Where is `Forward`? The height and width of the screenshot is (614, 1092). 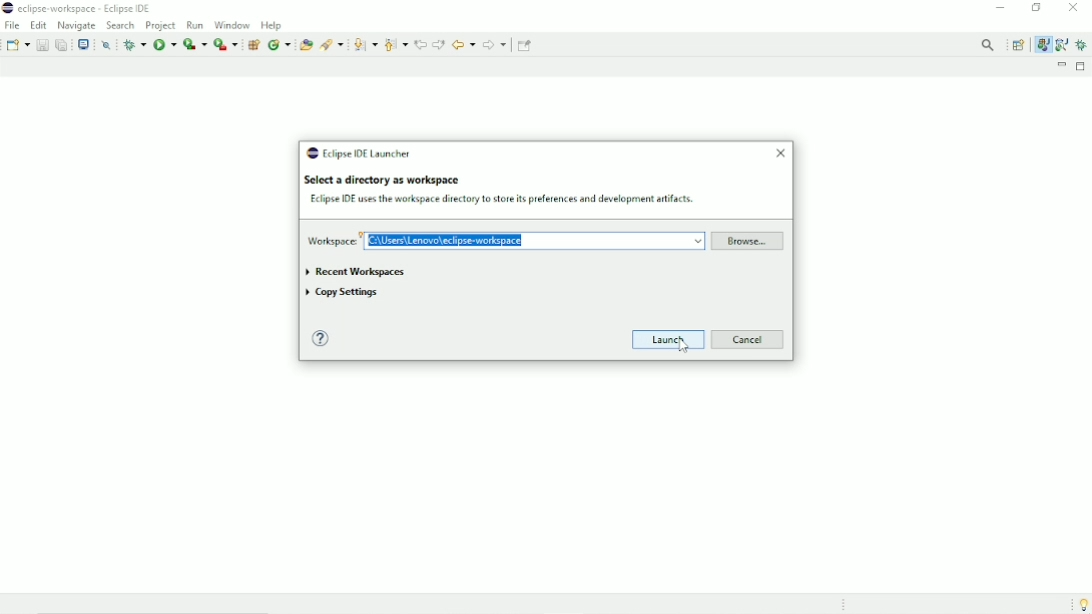
Forward is located at coordinates (495, 45).